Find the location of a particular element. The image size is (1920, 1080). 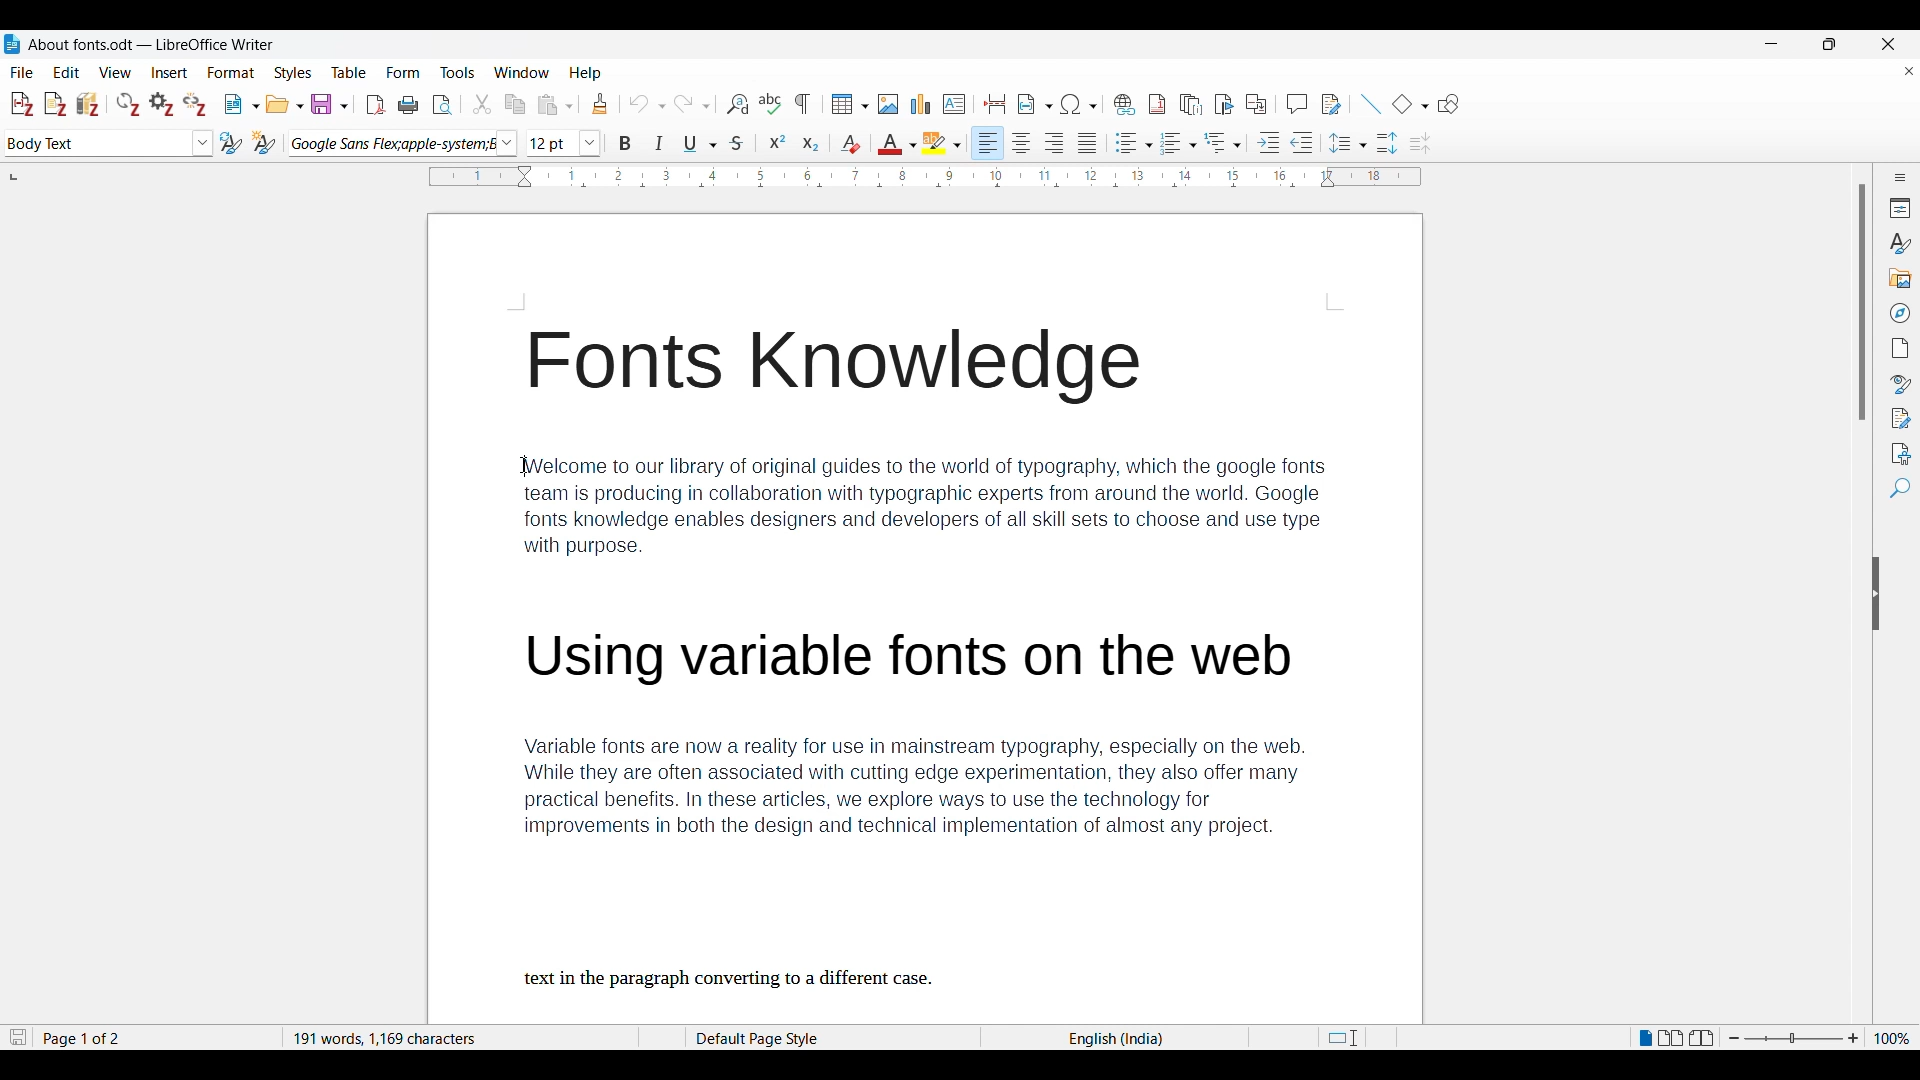

Decrease indent is located at coordinates (1301, 142).